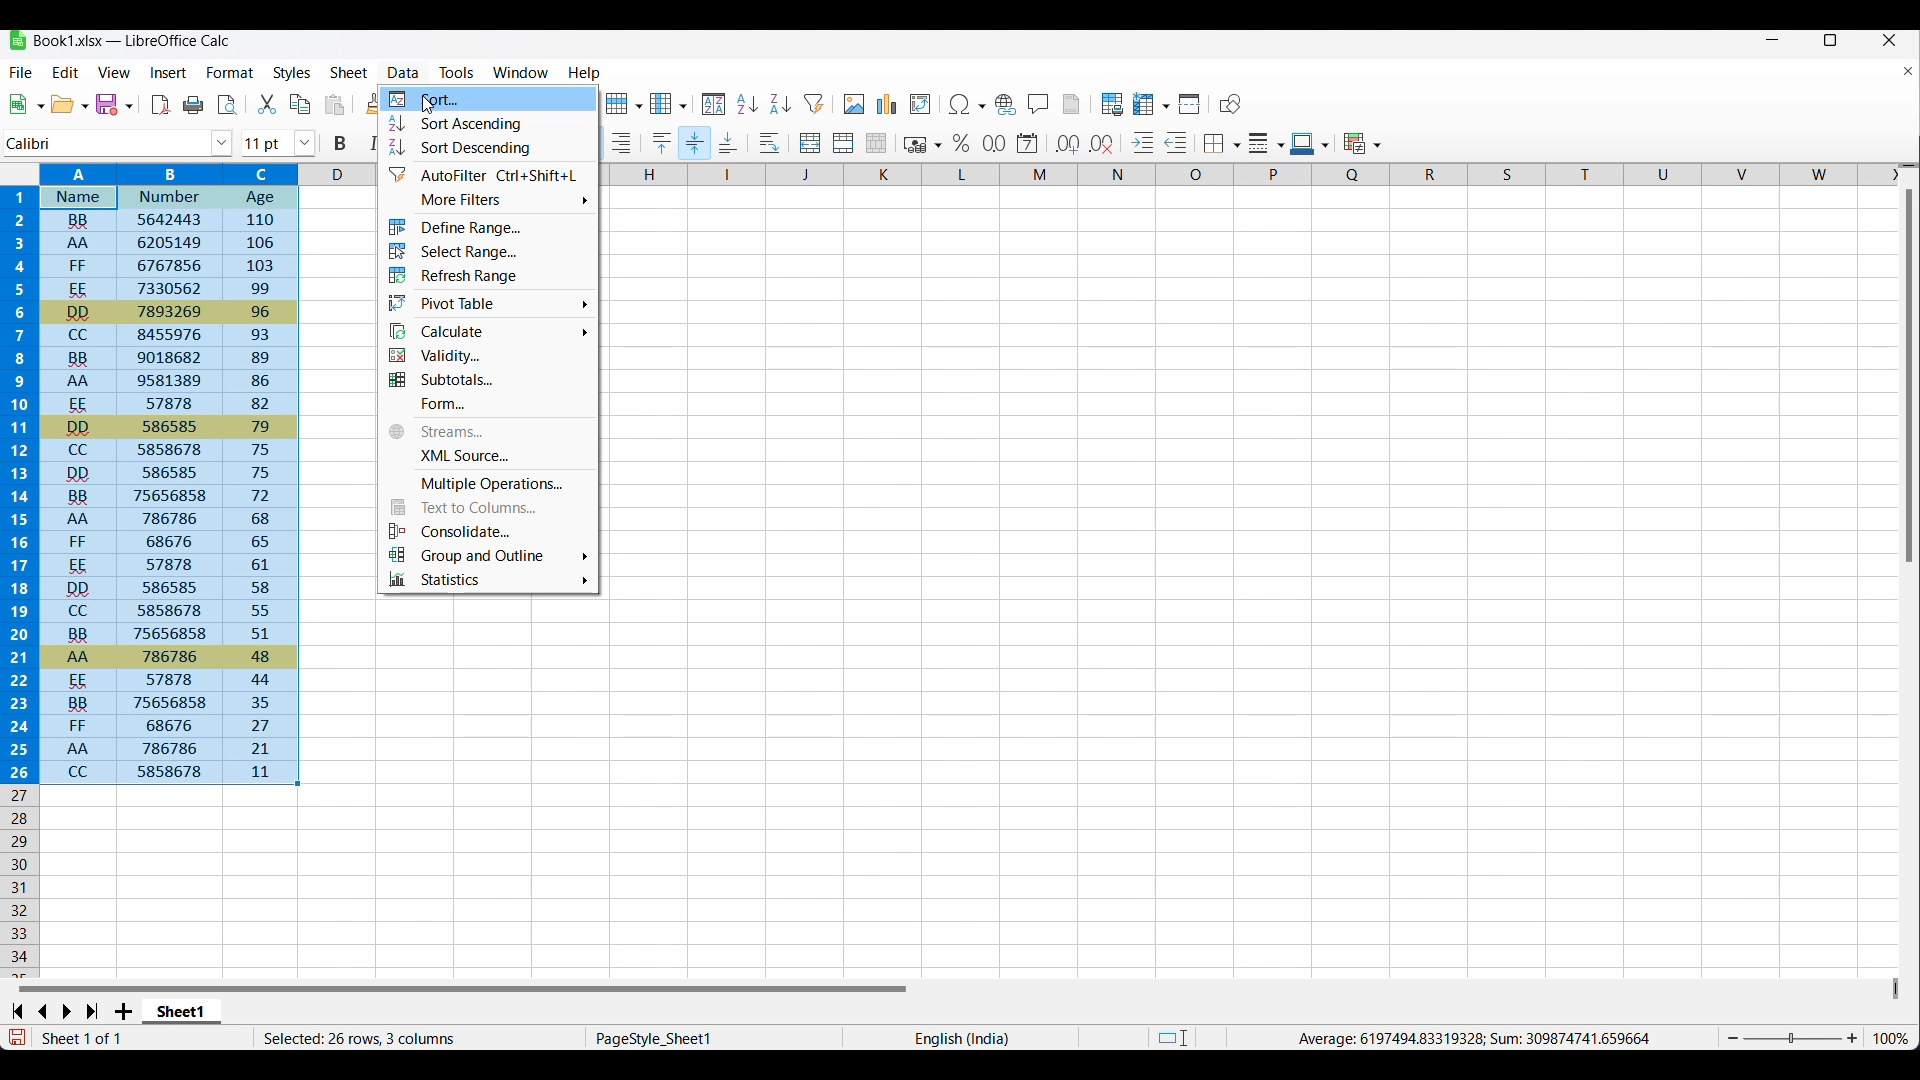  I want to click on Toggle print preview, so click(229, 105).